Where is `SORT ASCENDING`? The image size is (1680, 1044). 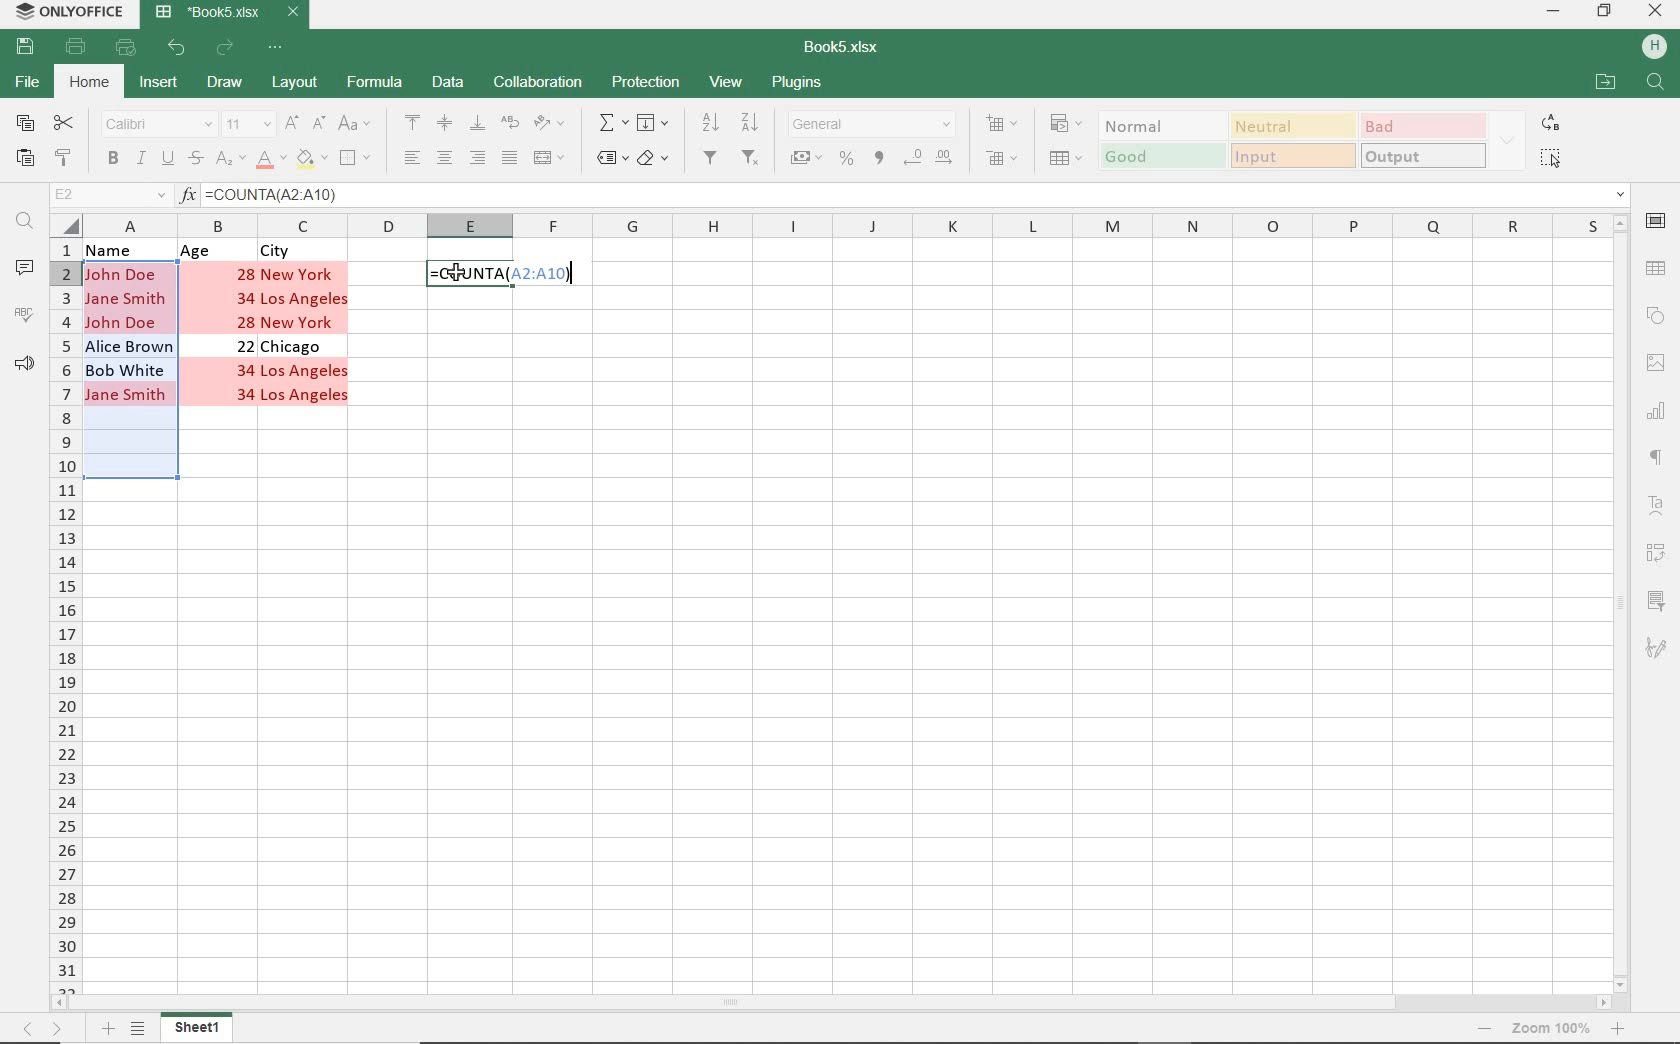
SORT ASCENDING is located at coordinates (711, 122).